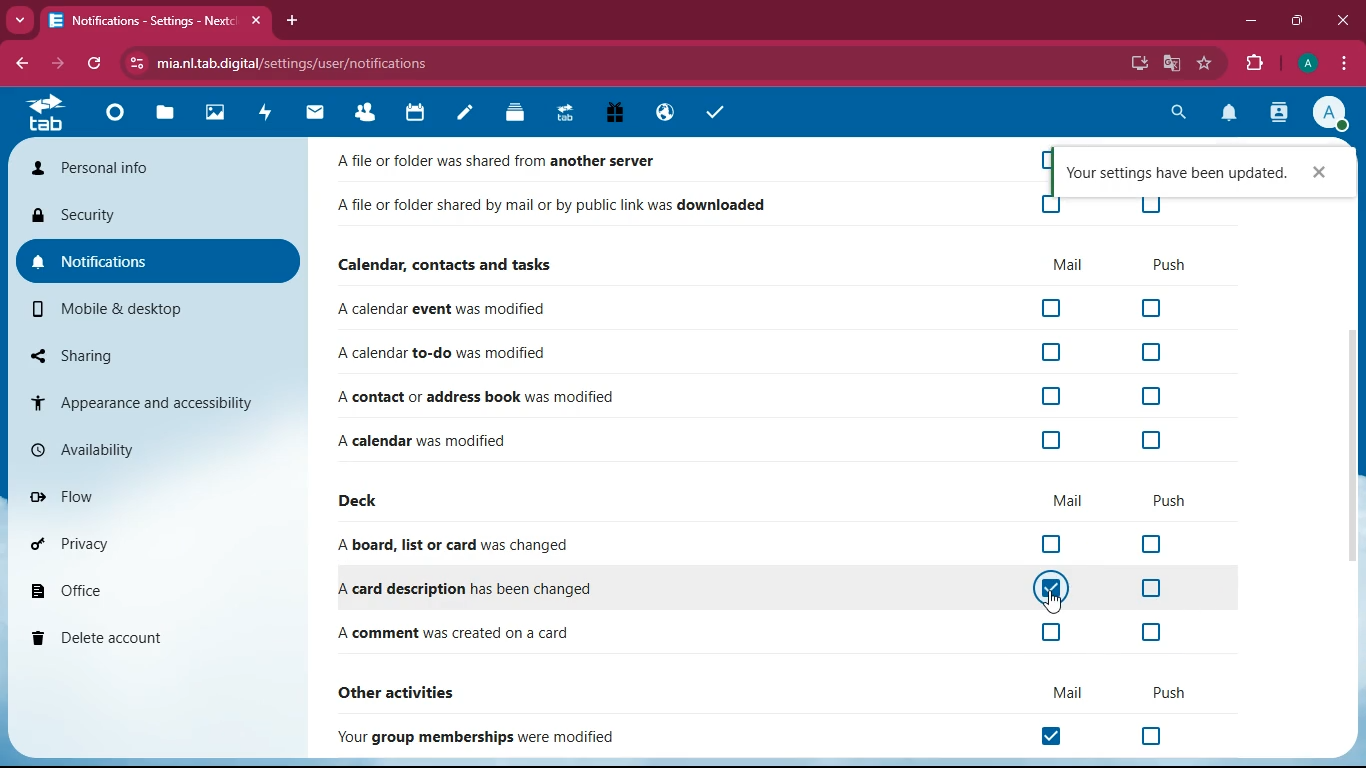 This screenshot has height=768, width=1366. What do you see at coordinates (370, 112) in the screenshot?
I see `friends` at bounding box center [370, 112].